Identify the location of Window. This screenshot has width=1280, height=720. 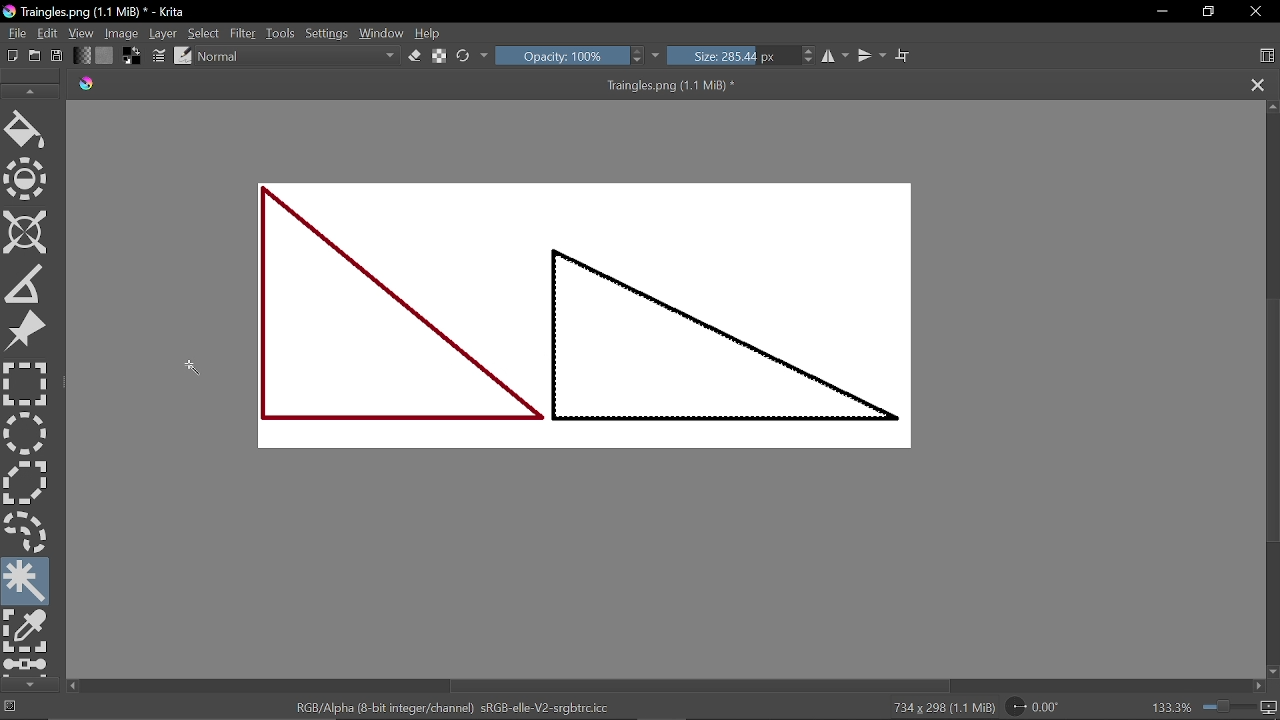
(383, 31).